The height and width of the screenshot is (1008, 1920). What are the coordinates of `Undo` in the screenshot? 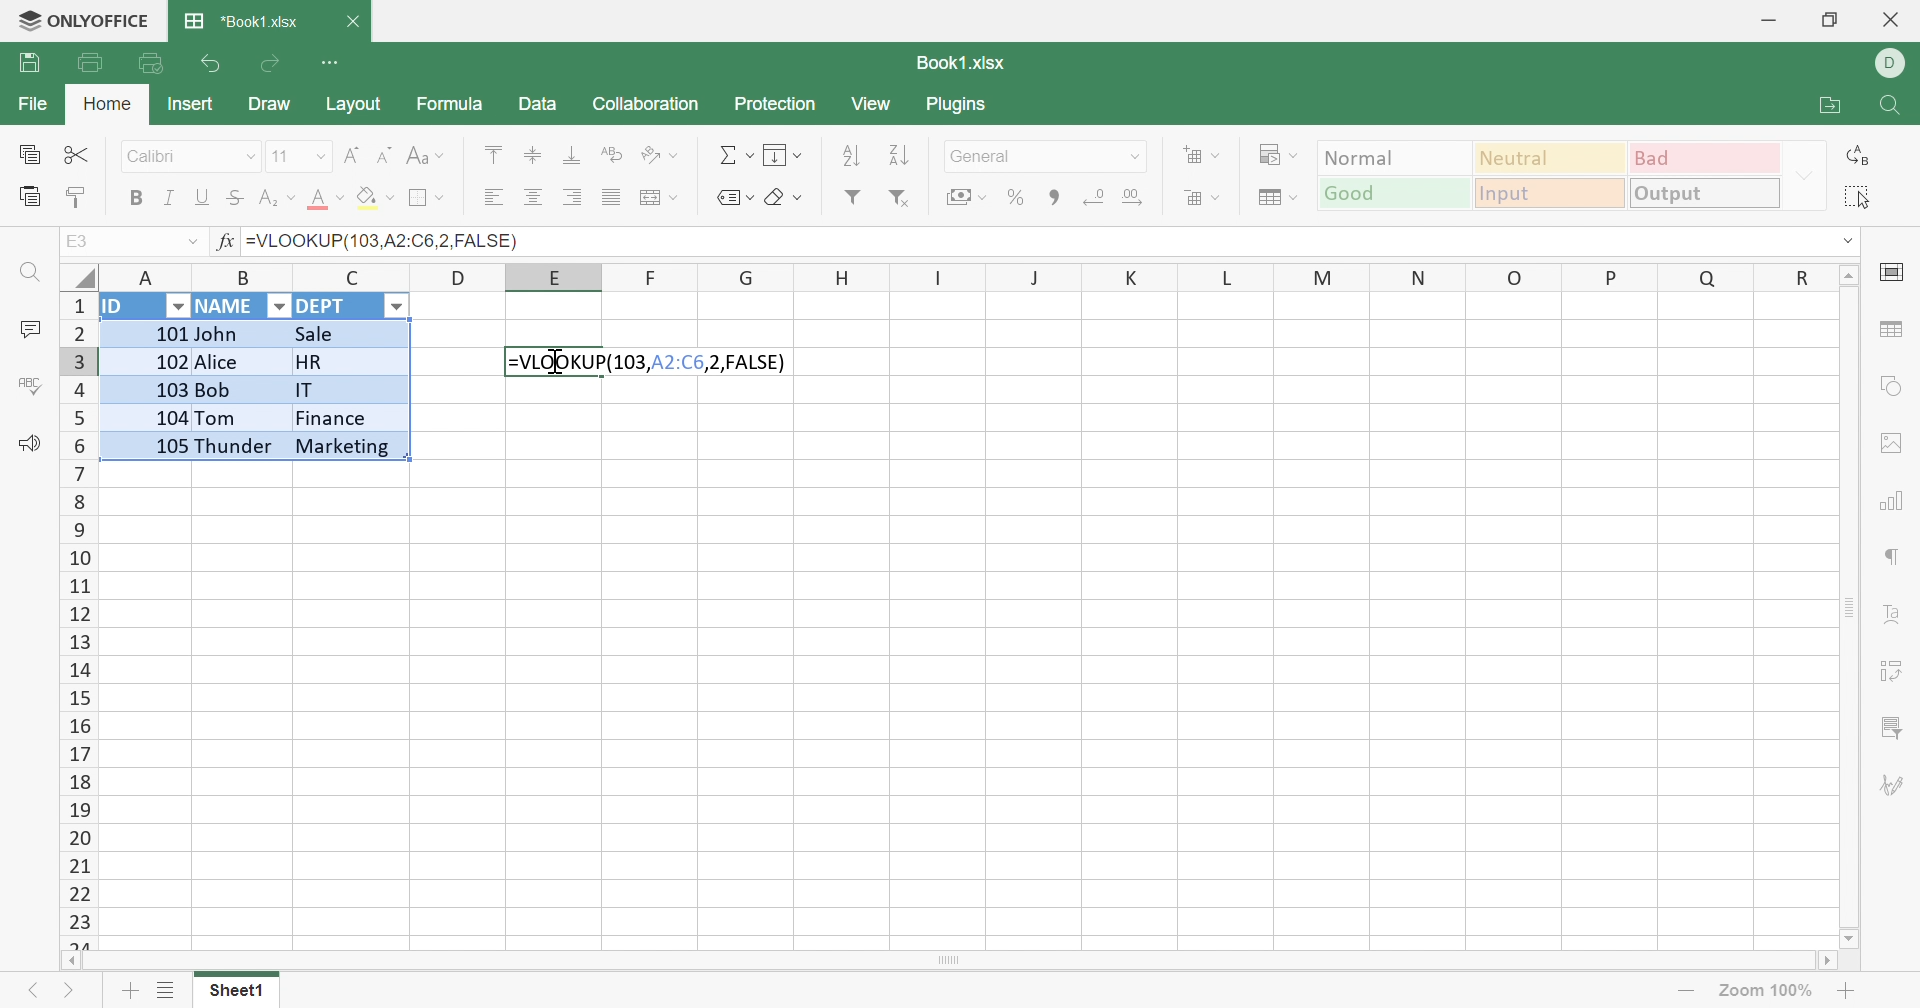 It's located at (209, 64).